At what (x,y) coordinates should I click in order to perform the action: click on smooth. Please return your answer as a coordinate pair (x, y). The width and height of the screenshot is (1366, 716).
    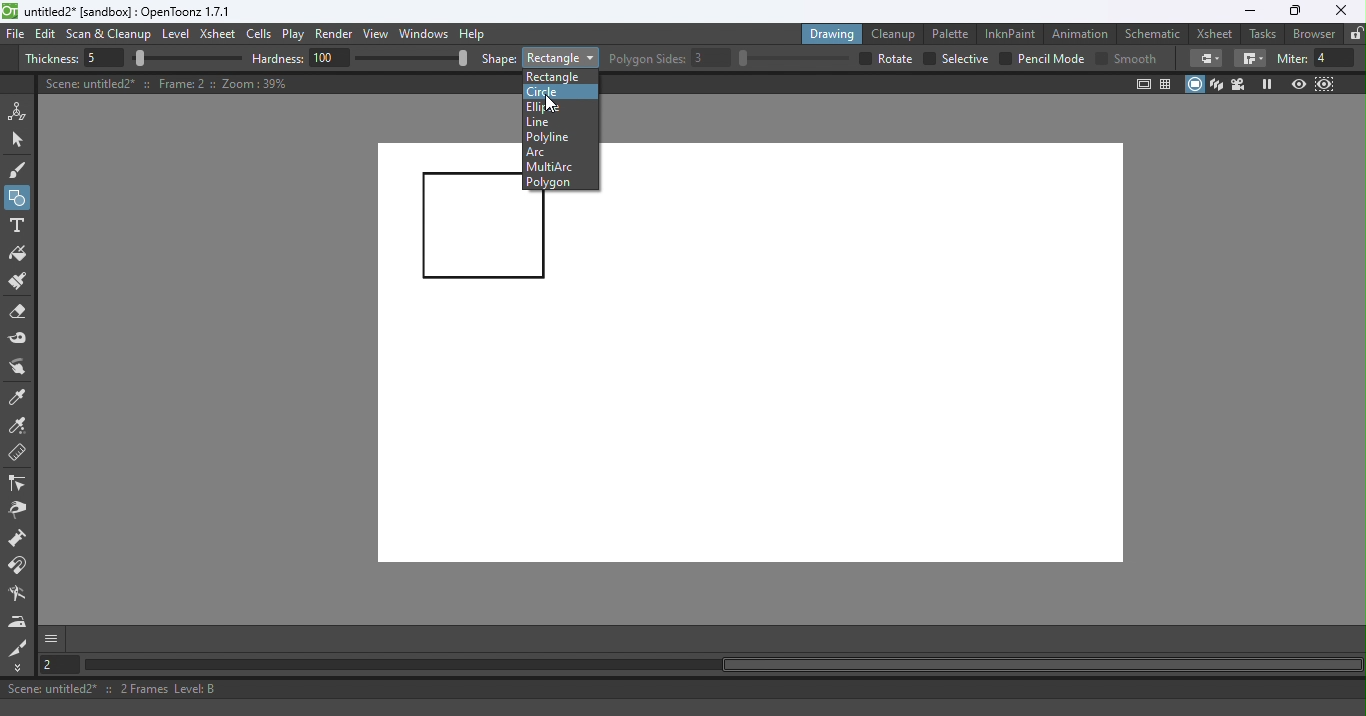
    Looking at the image, I should click on (1138, 58).